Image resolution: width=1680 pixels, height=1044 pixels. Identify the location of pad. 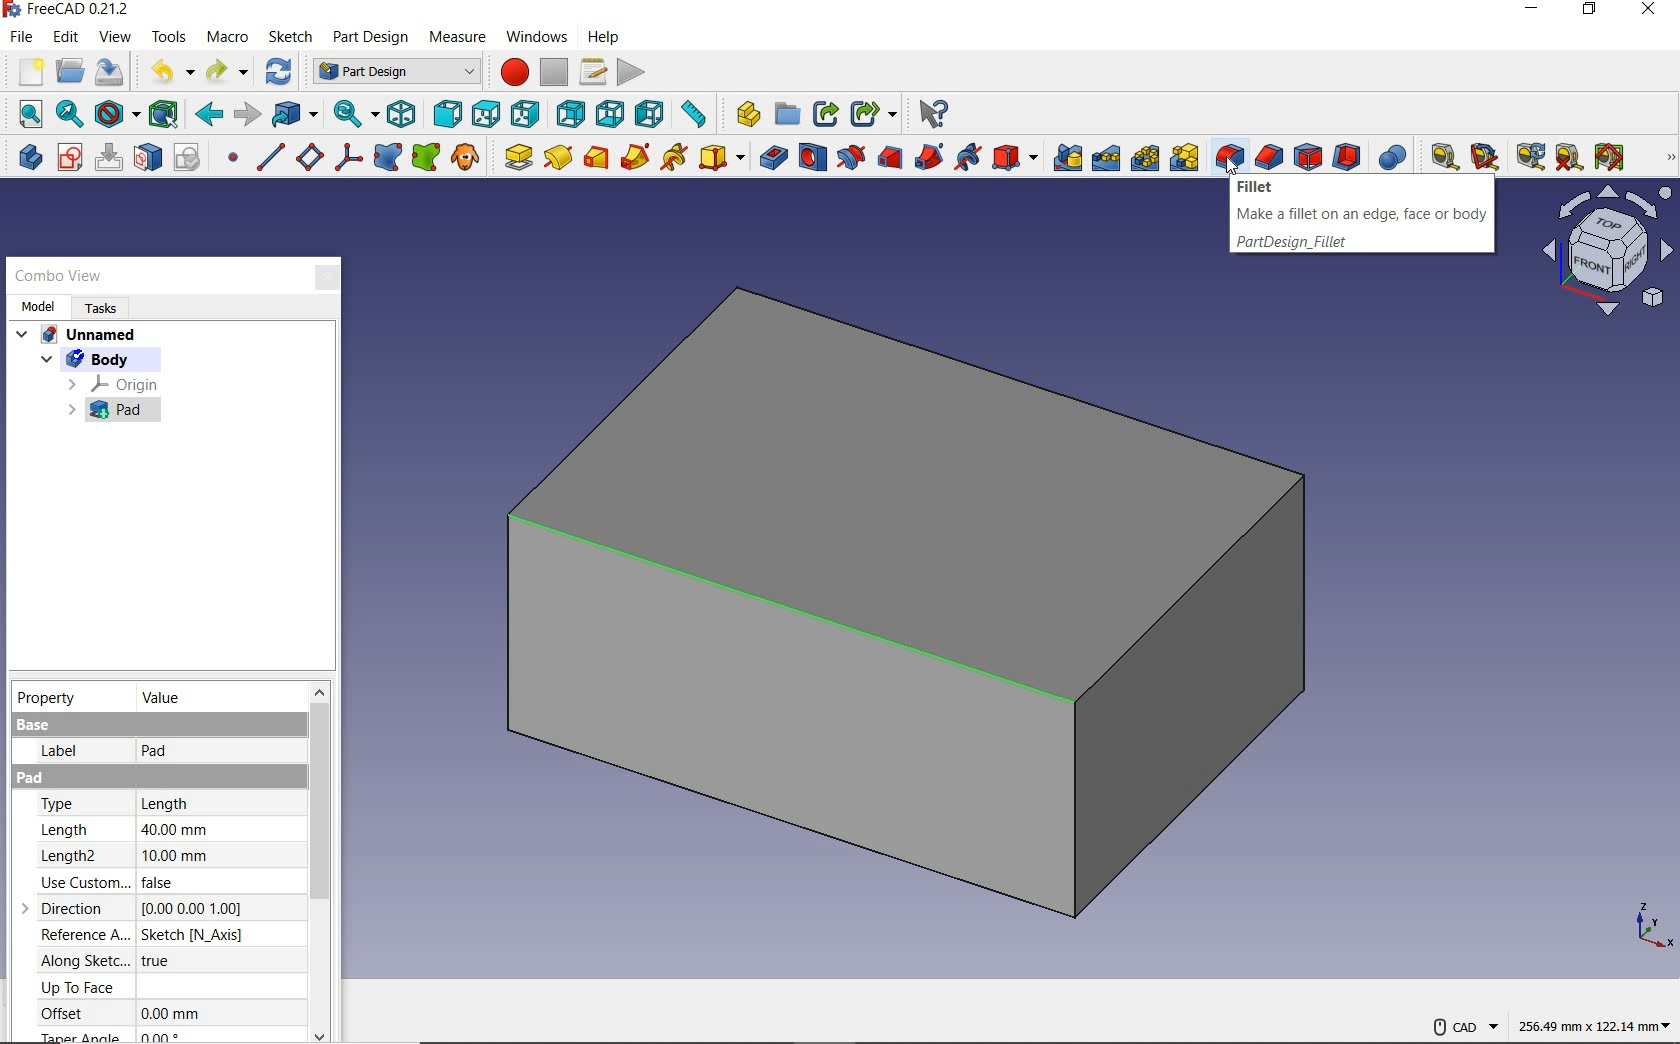
(100, 414).